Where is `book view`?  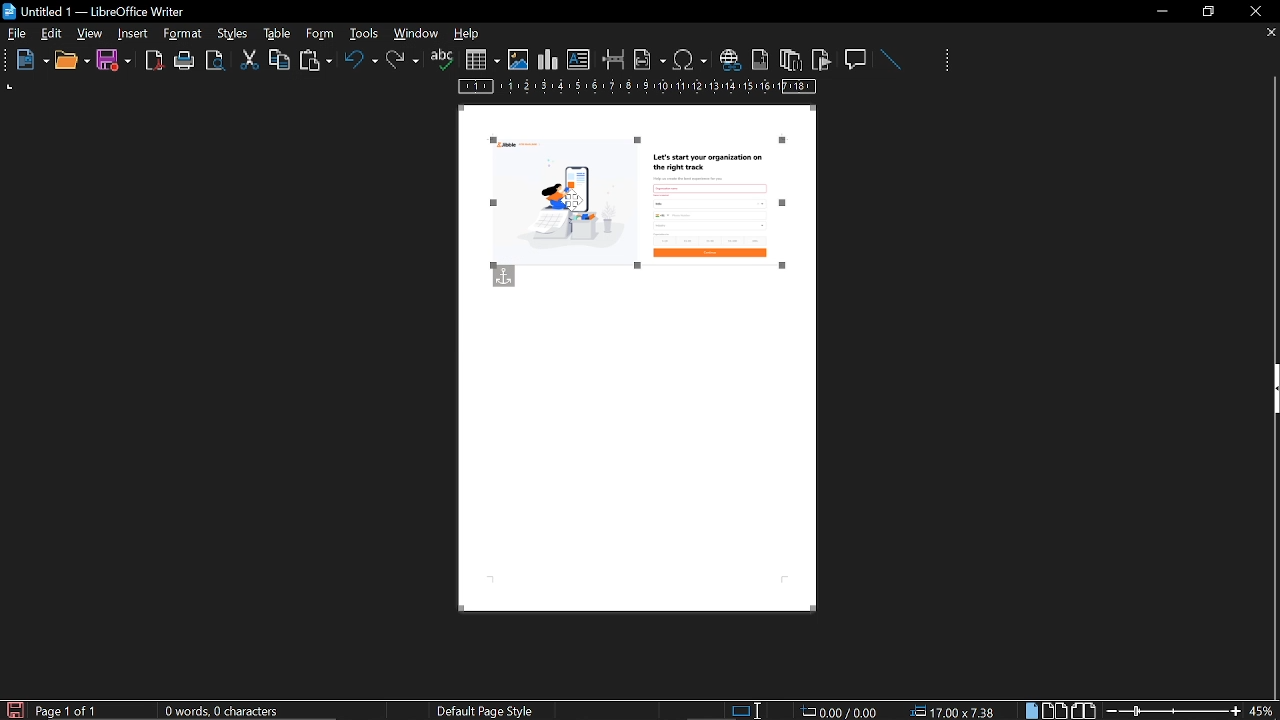 book view is located at coordinates (1082, 709).